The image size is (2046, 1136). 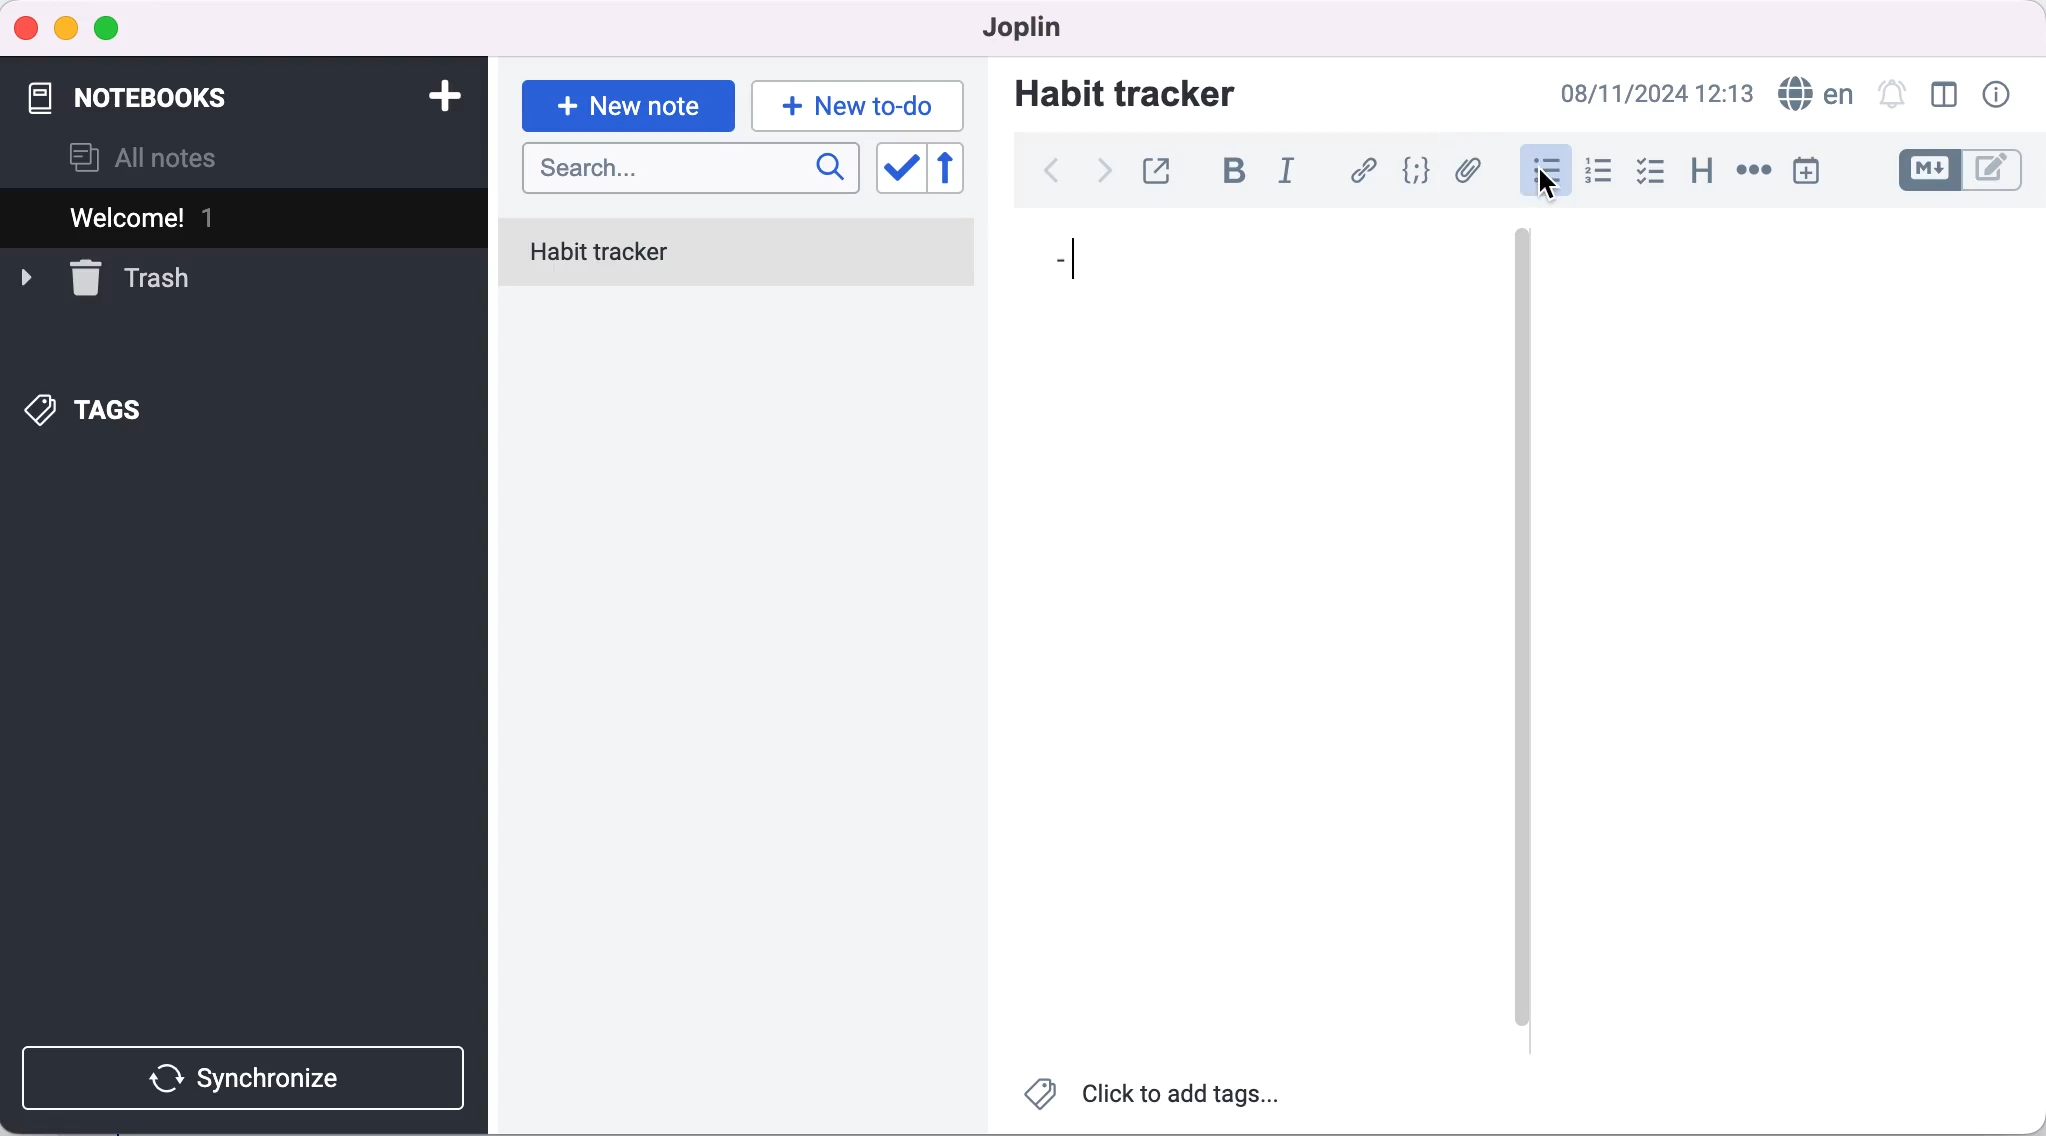 What do you see at coordinates (1813, 94) in the screenshot?
I see `language` at bounding box center [1813, 94].